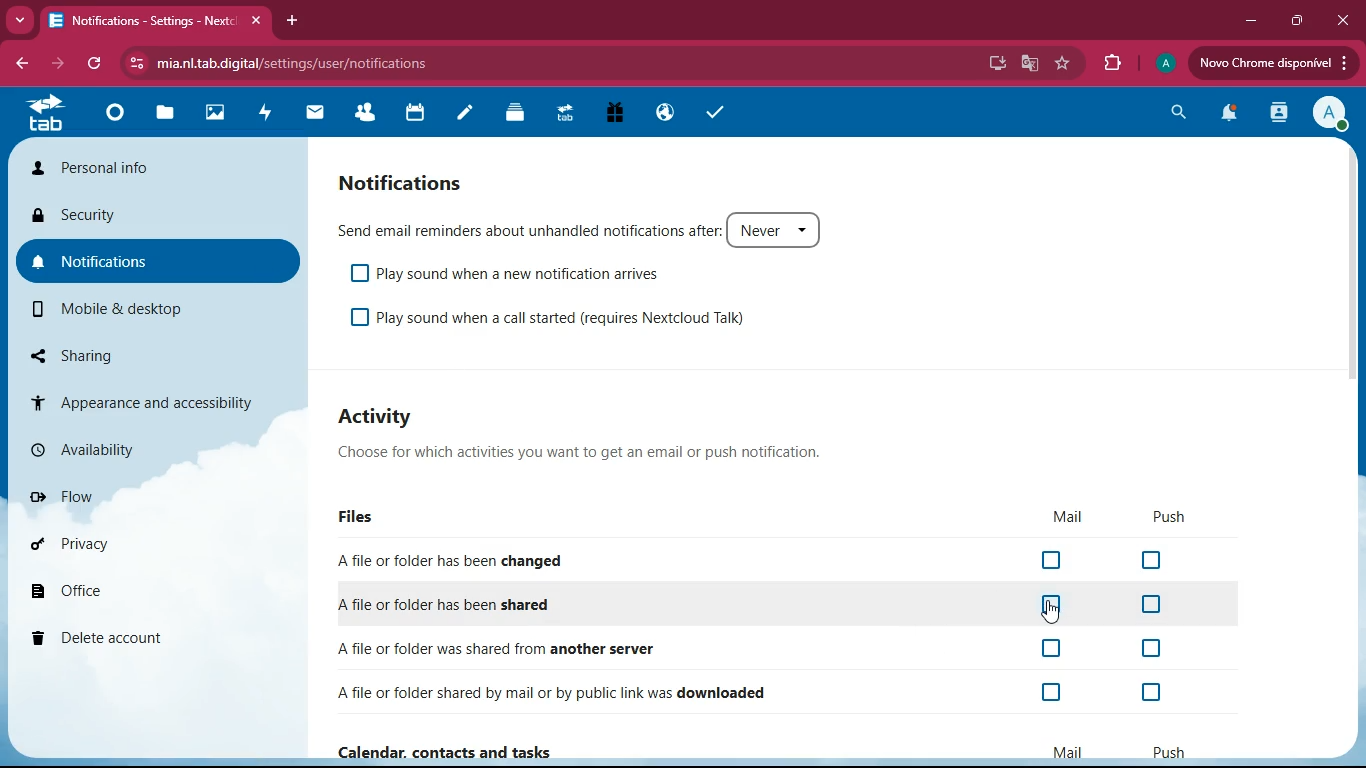  I want to click on tab, so click(156, 22).